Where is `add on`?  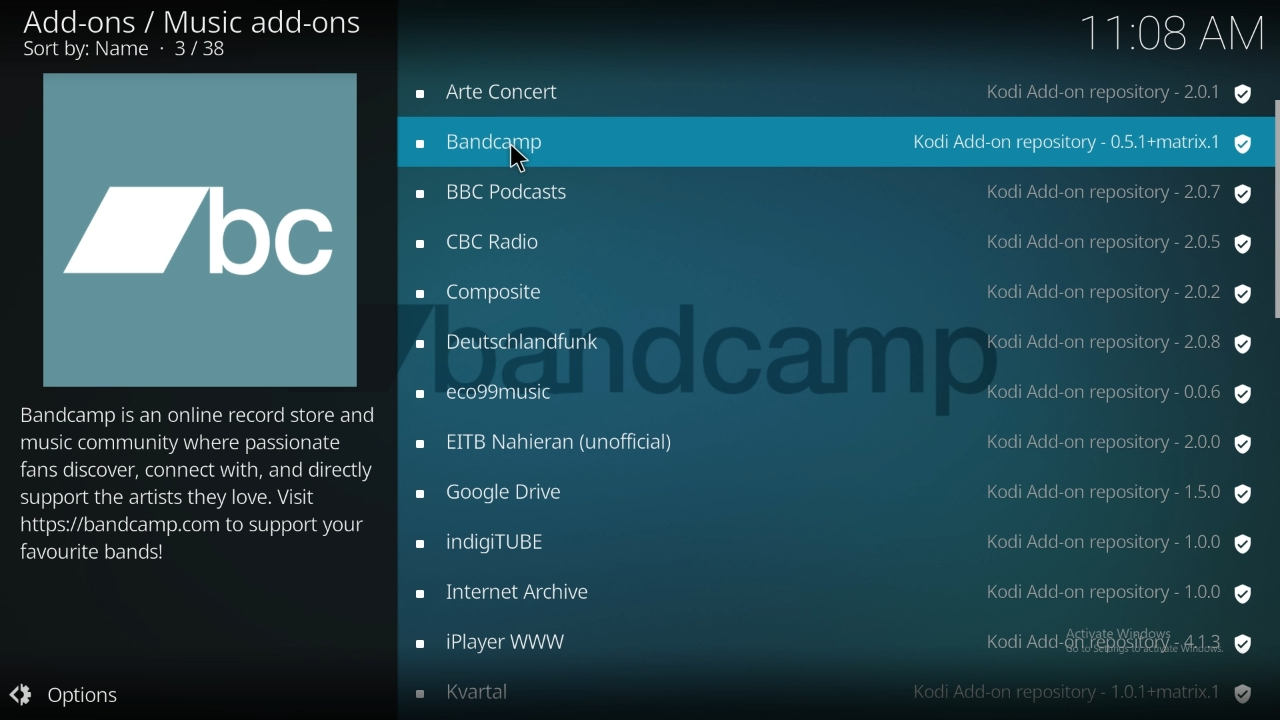
add on is located at coordinates (831, 344).